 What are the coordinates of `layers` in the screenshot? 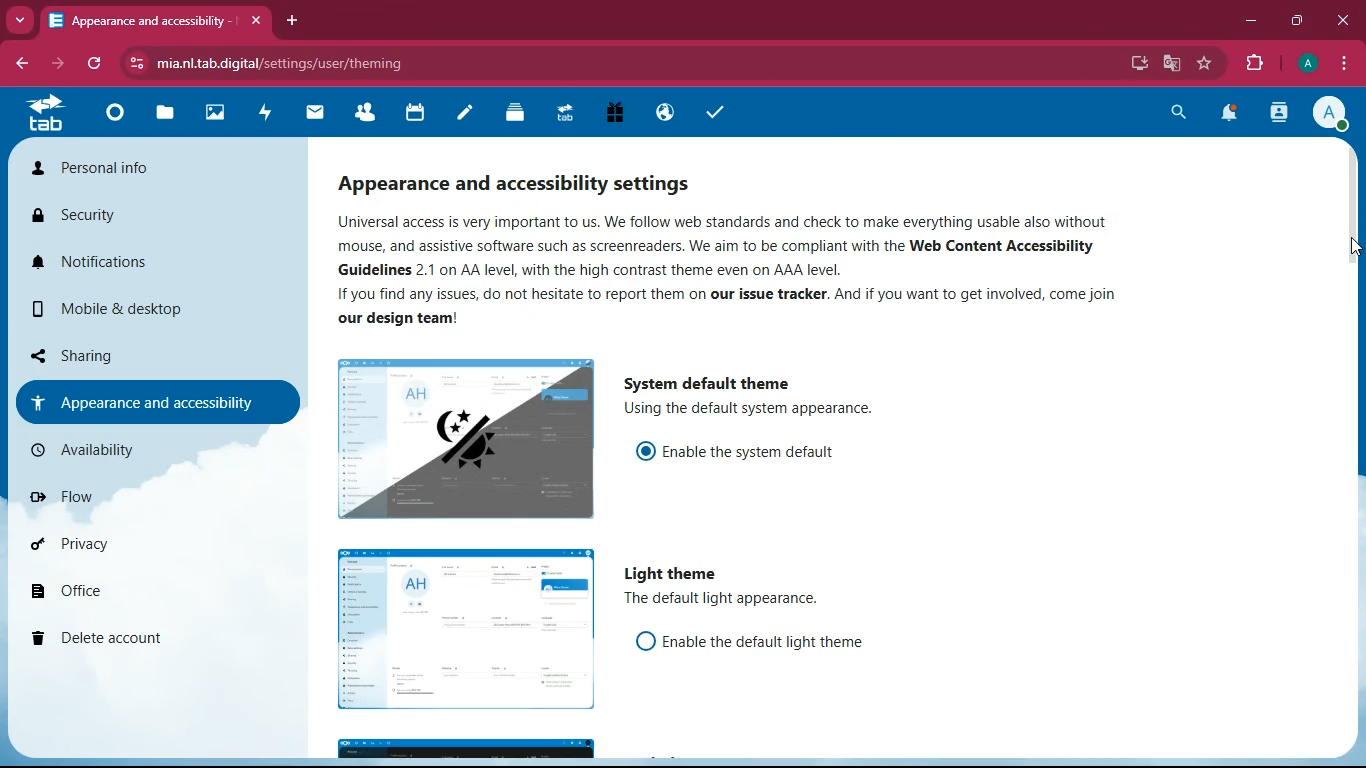 It's located at (515, 115).